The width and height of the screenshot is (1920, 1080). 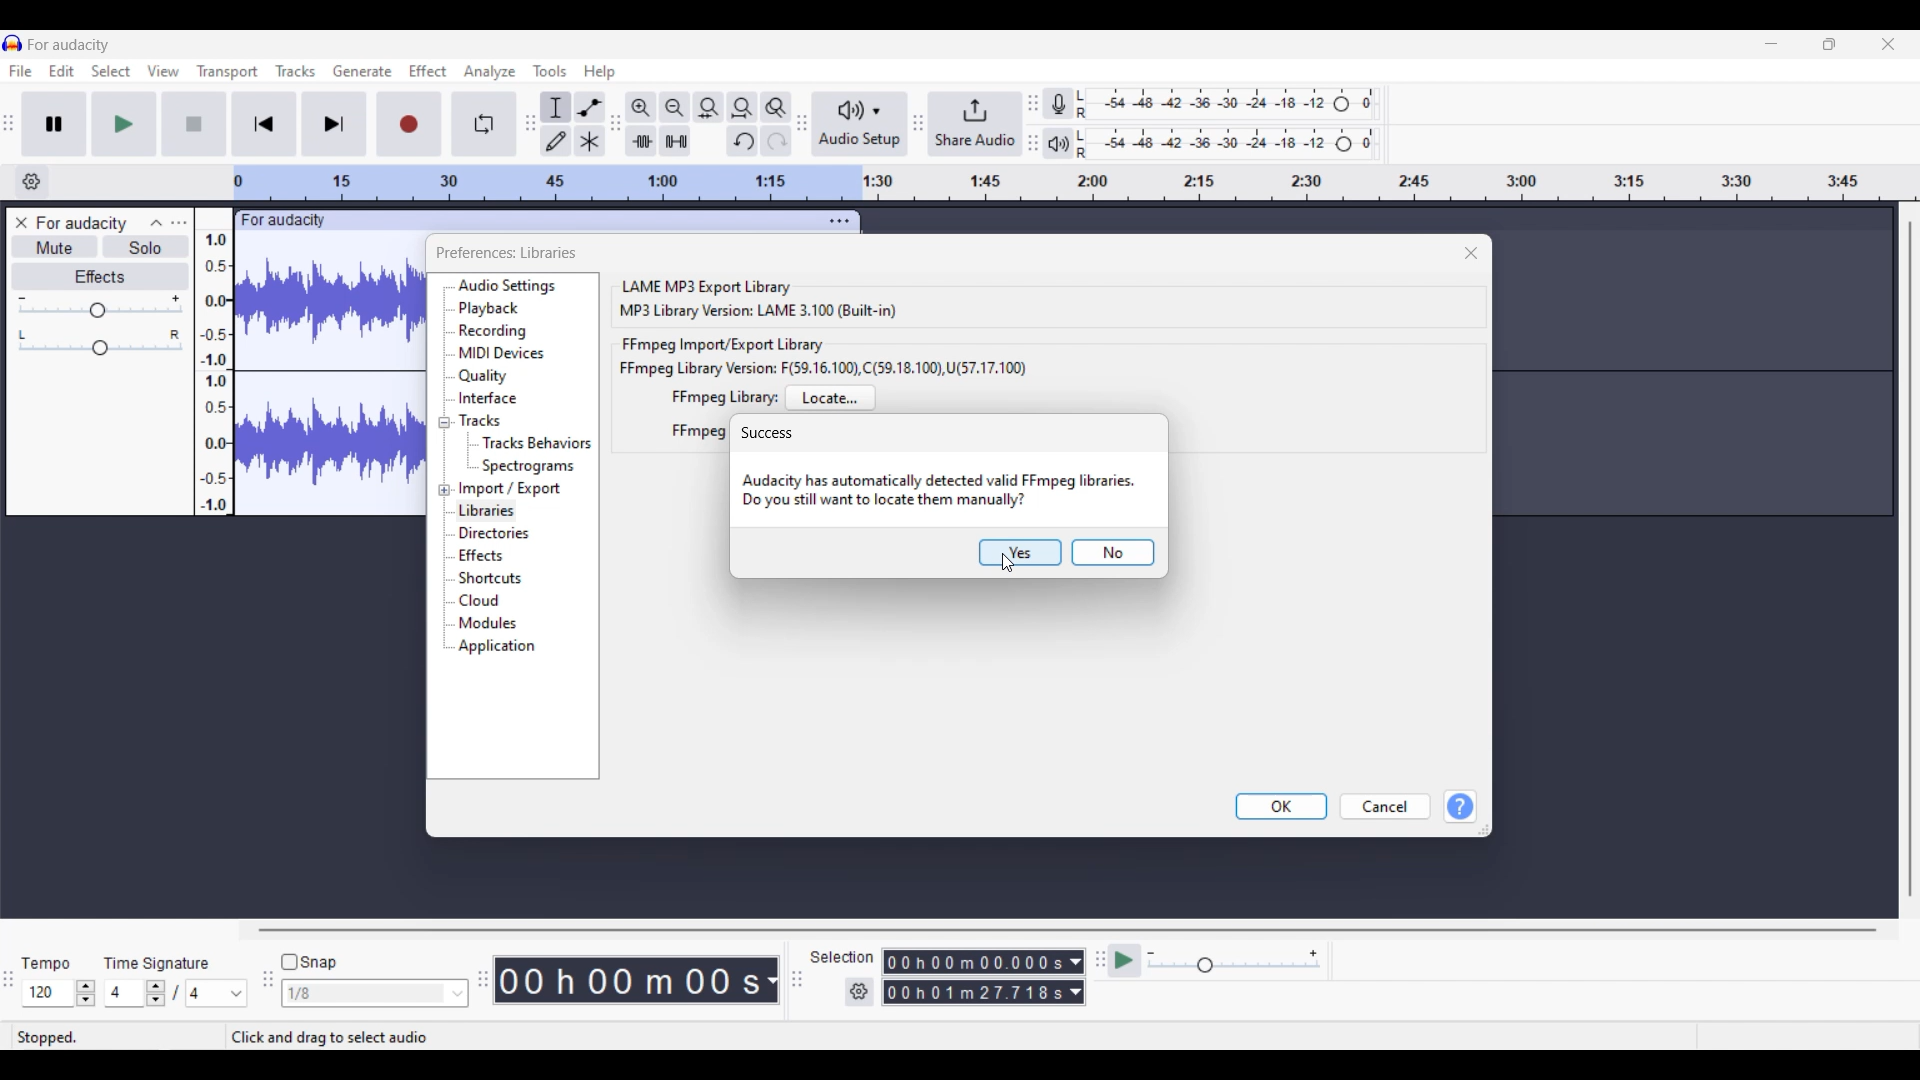 I want to click on Duration measurement, so click(x=1076, y=978).